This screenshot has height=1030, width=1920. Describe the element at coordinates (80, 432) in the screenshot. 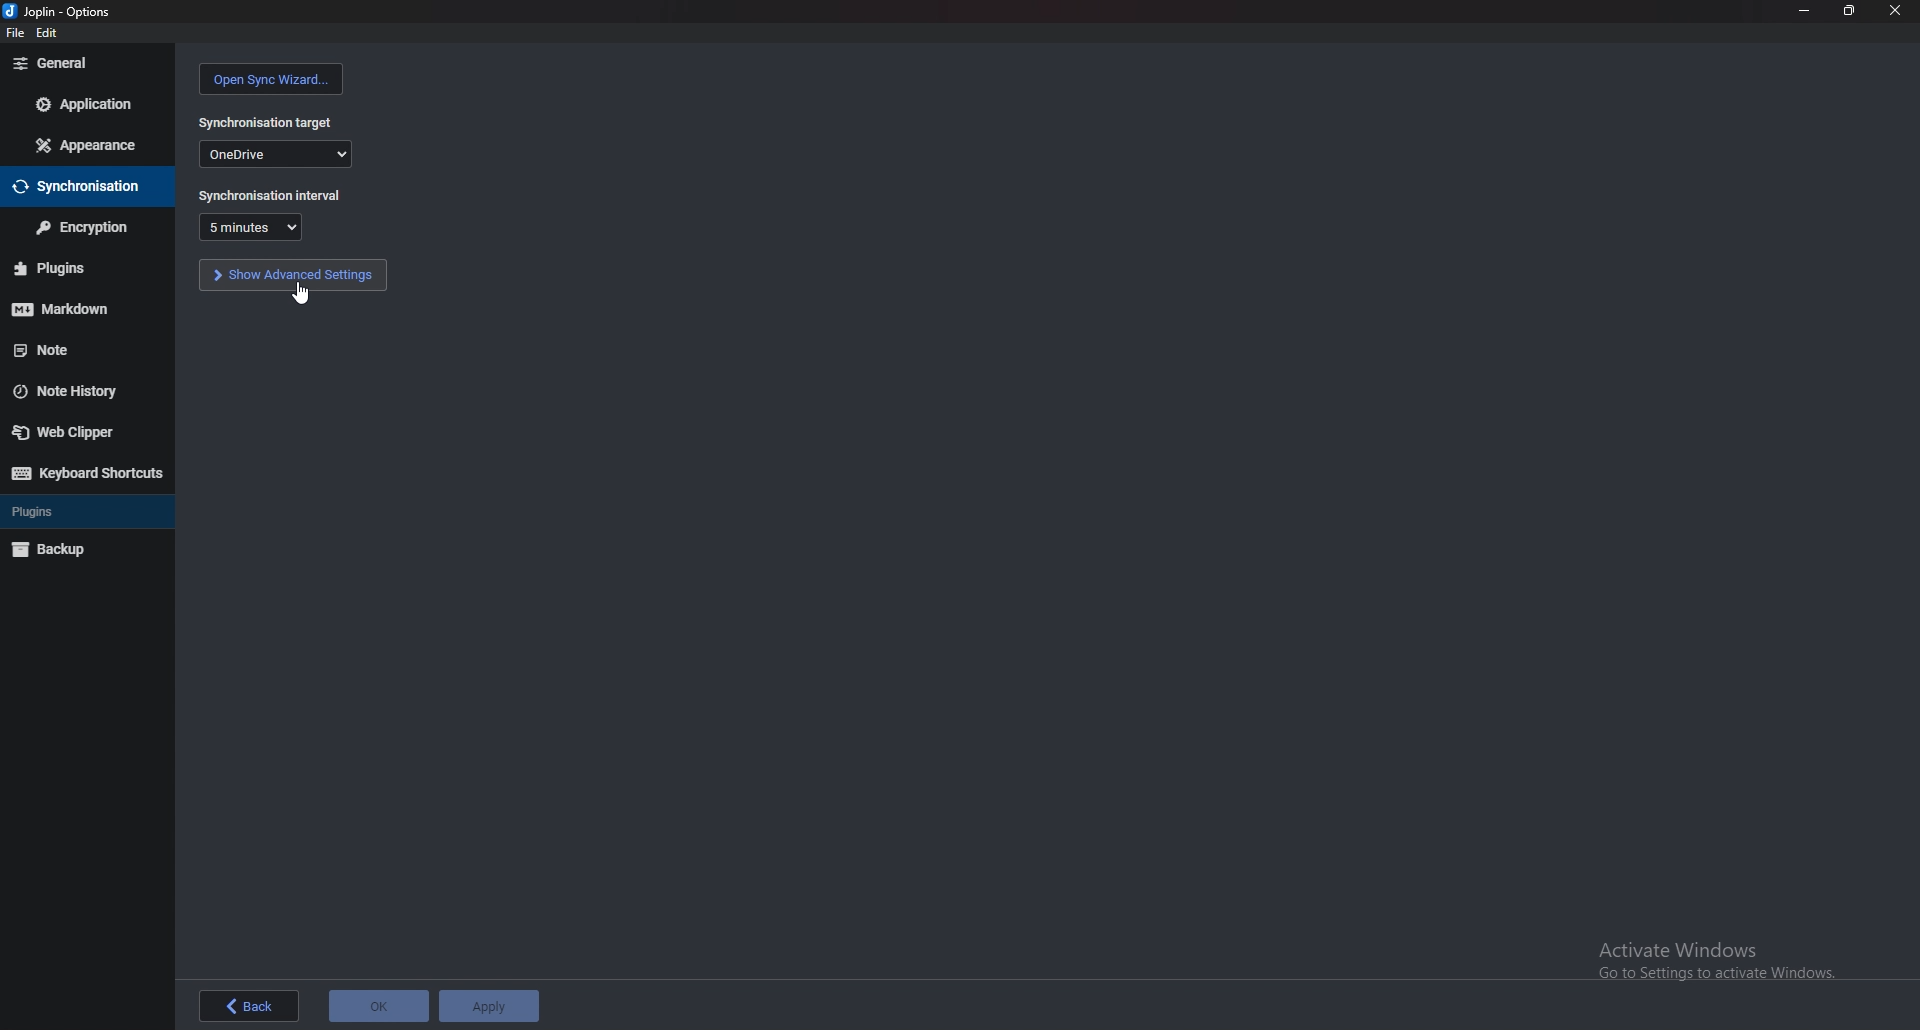

I see `web clipper` at that location.